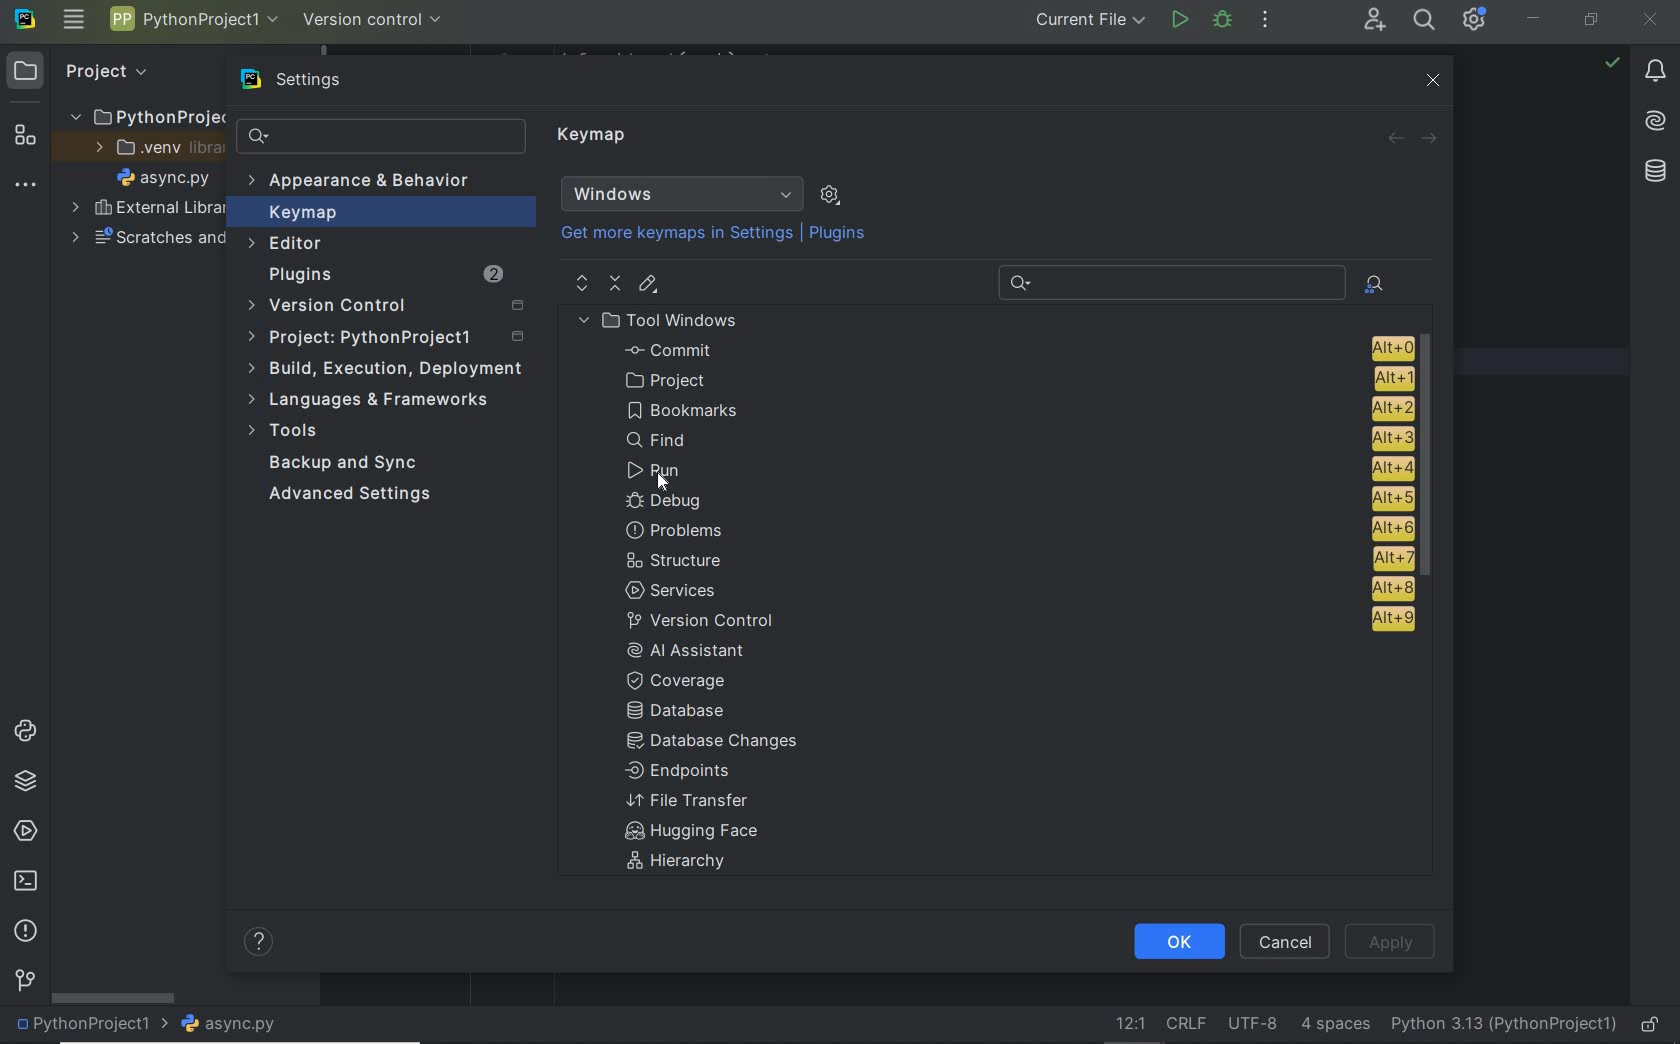 The height and width of the screenshot is (1044, 1680). What do you see at coordinates (1014, 620) in the screenshot?
I see `version control` at bounding box center [1014, 620].